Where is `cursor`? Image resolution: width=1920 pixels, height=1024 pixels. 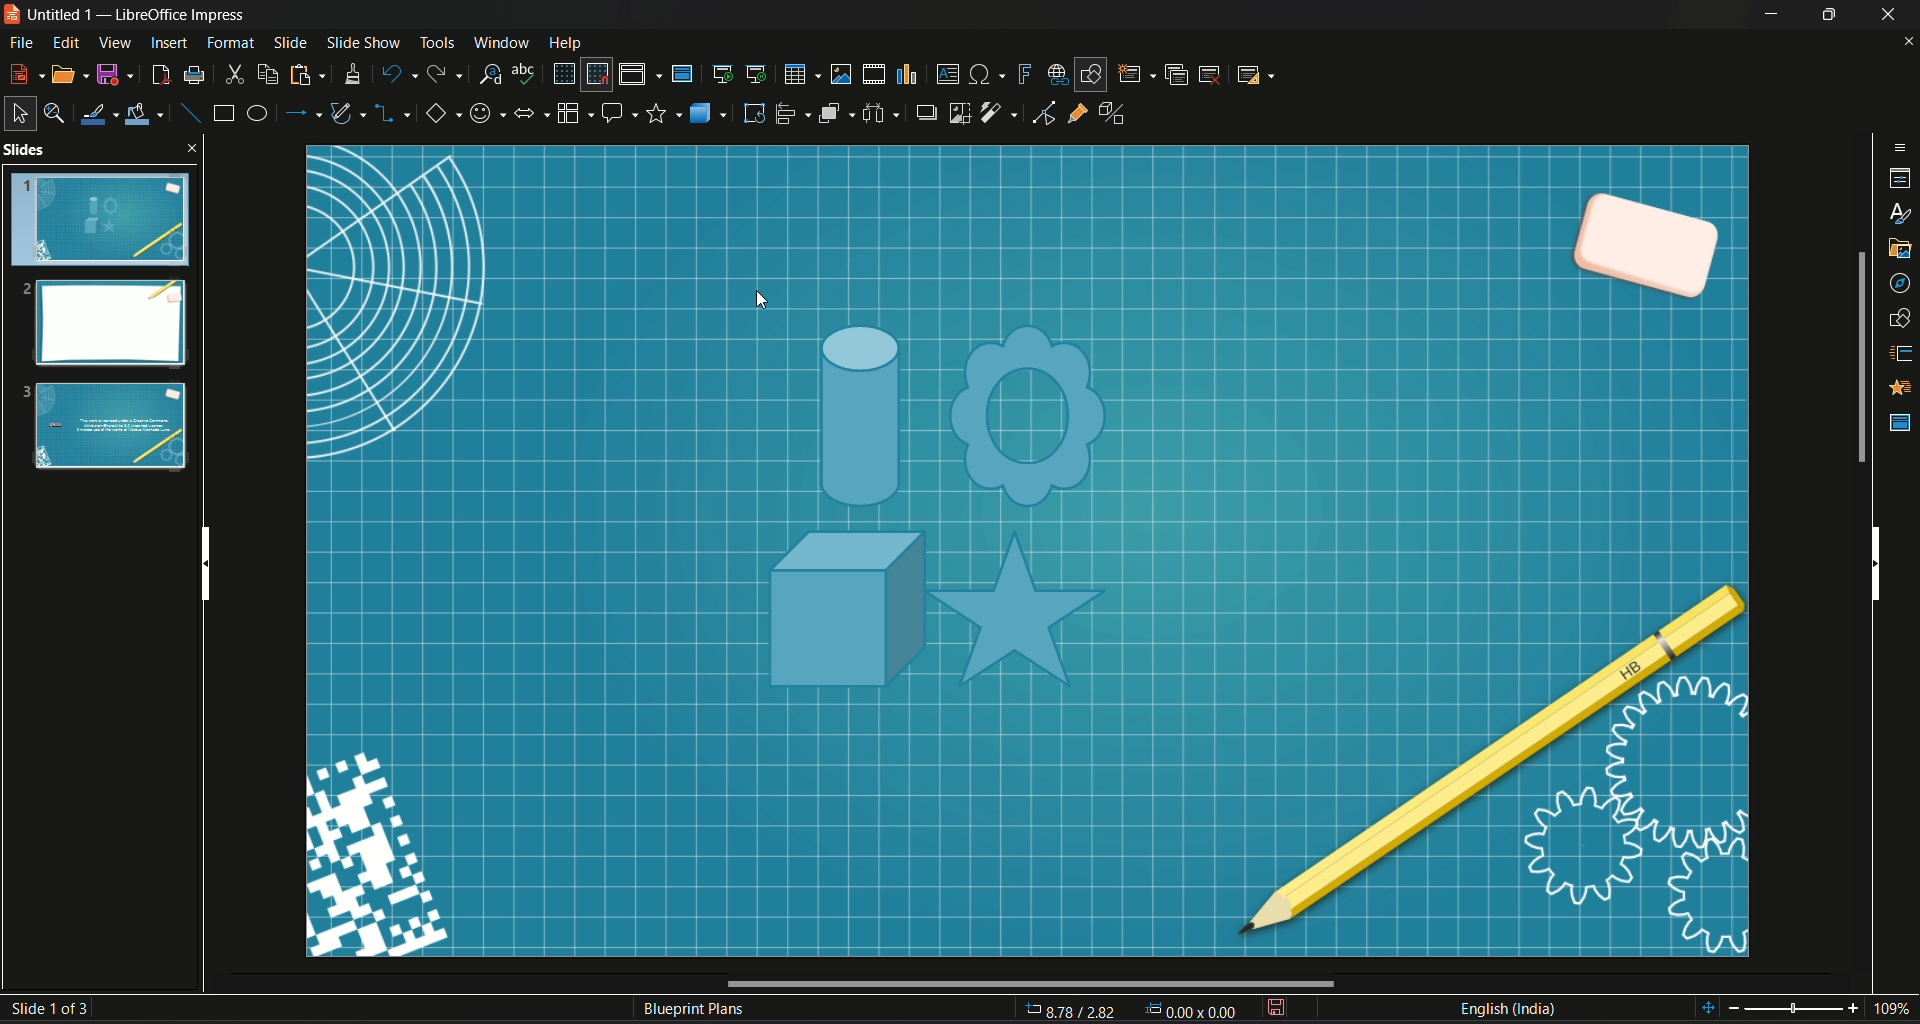
cursor is located at coordinates (764, 295).